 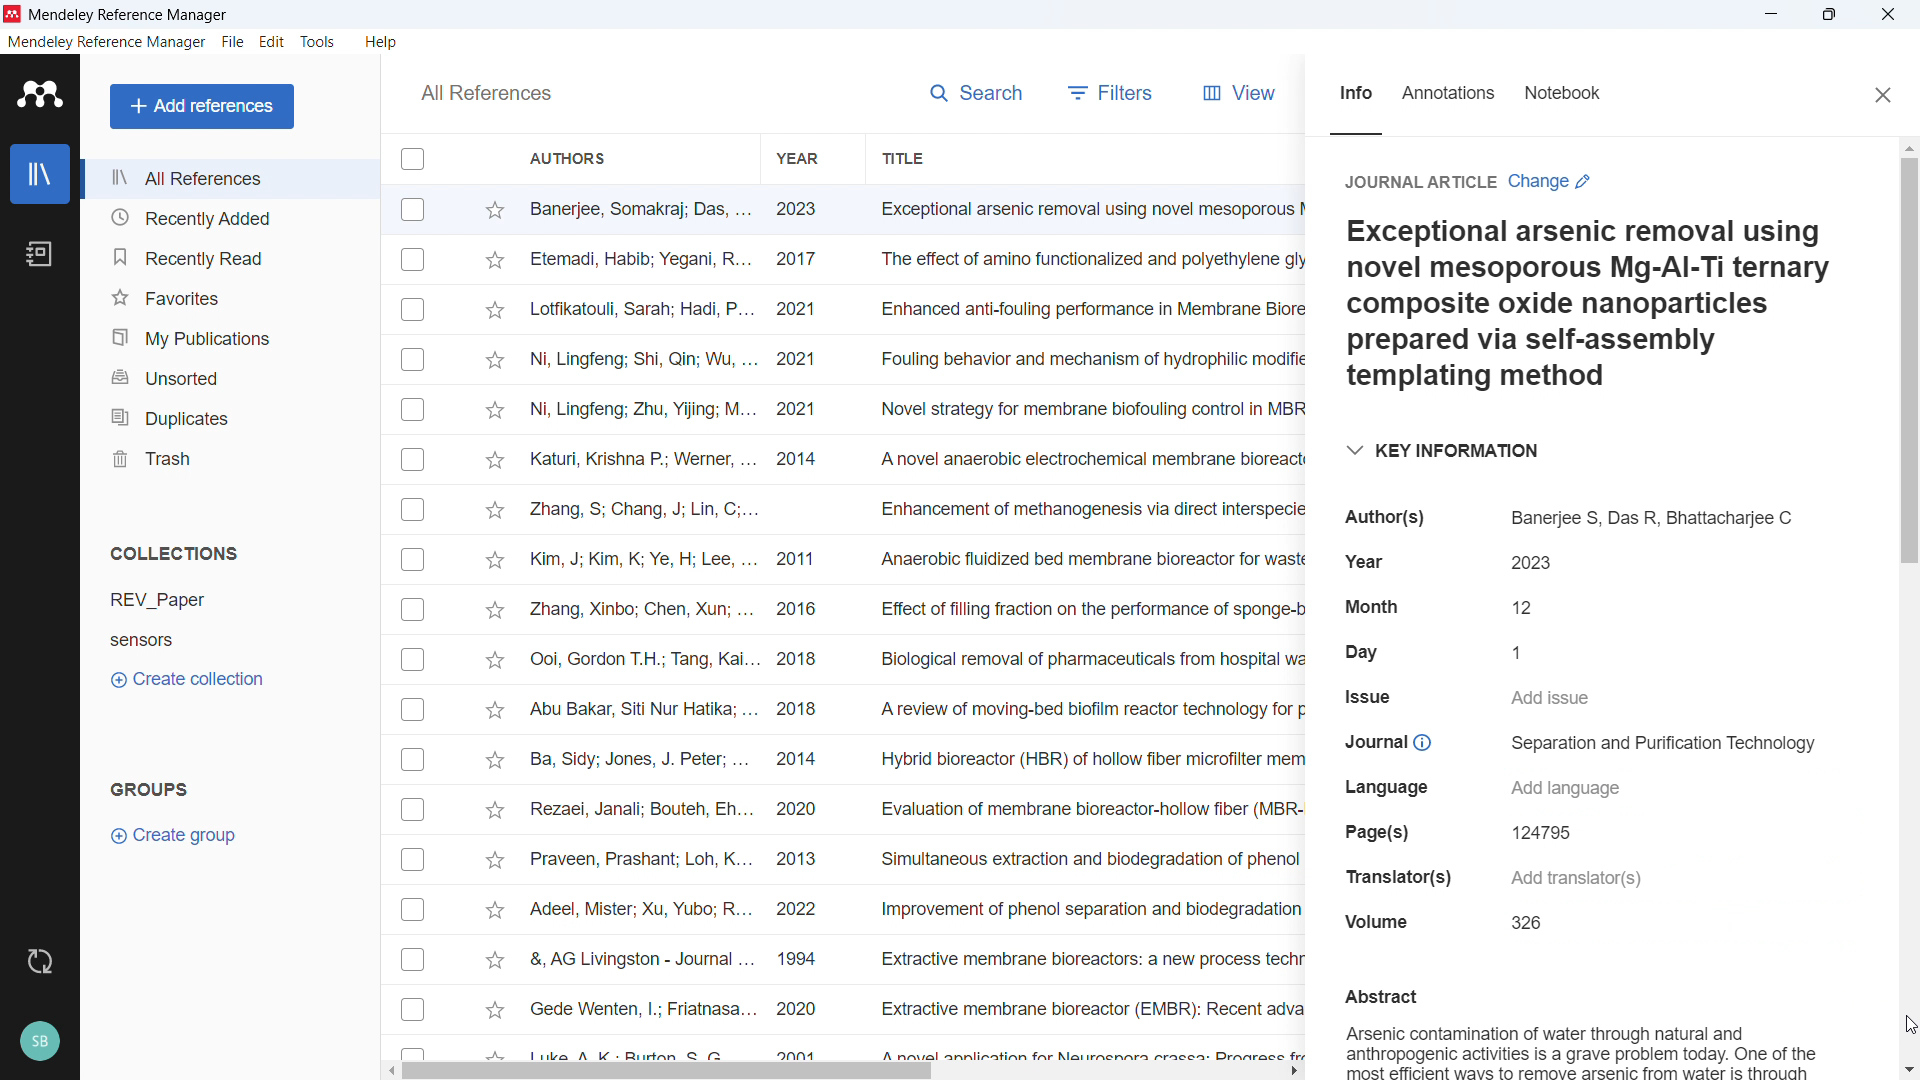 What do you see at coordinates (1395, 787) in the screenshot?
I see `language` at bounding box center [1395, 787].